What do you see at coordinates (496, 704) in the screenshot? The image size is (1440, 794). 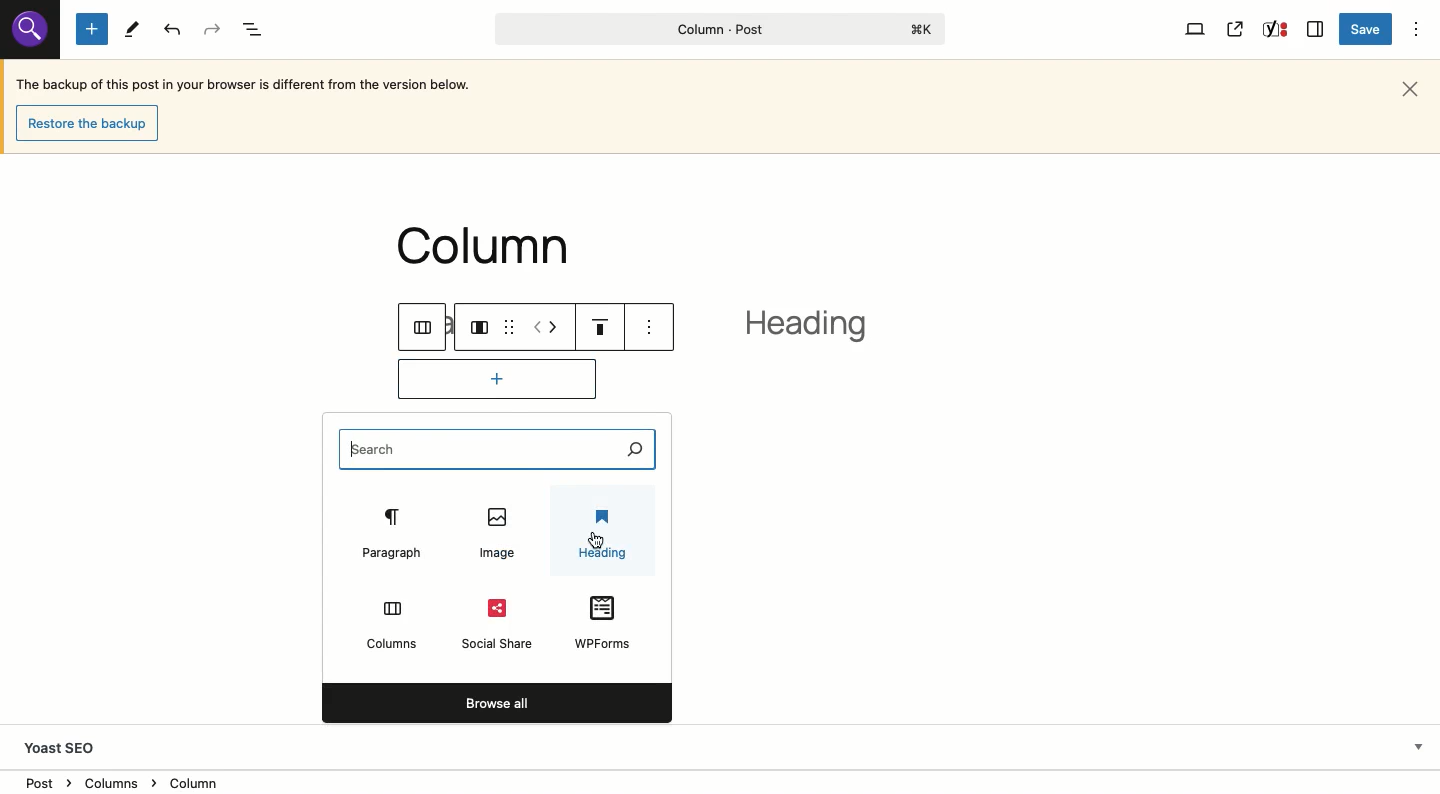 I see `Browse all` at bounding box center [496, 704].